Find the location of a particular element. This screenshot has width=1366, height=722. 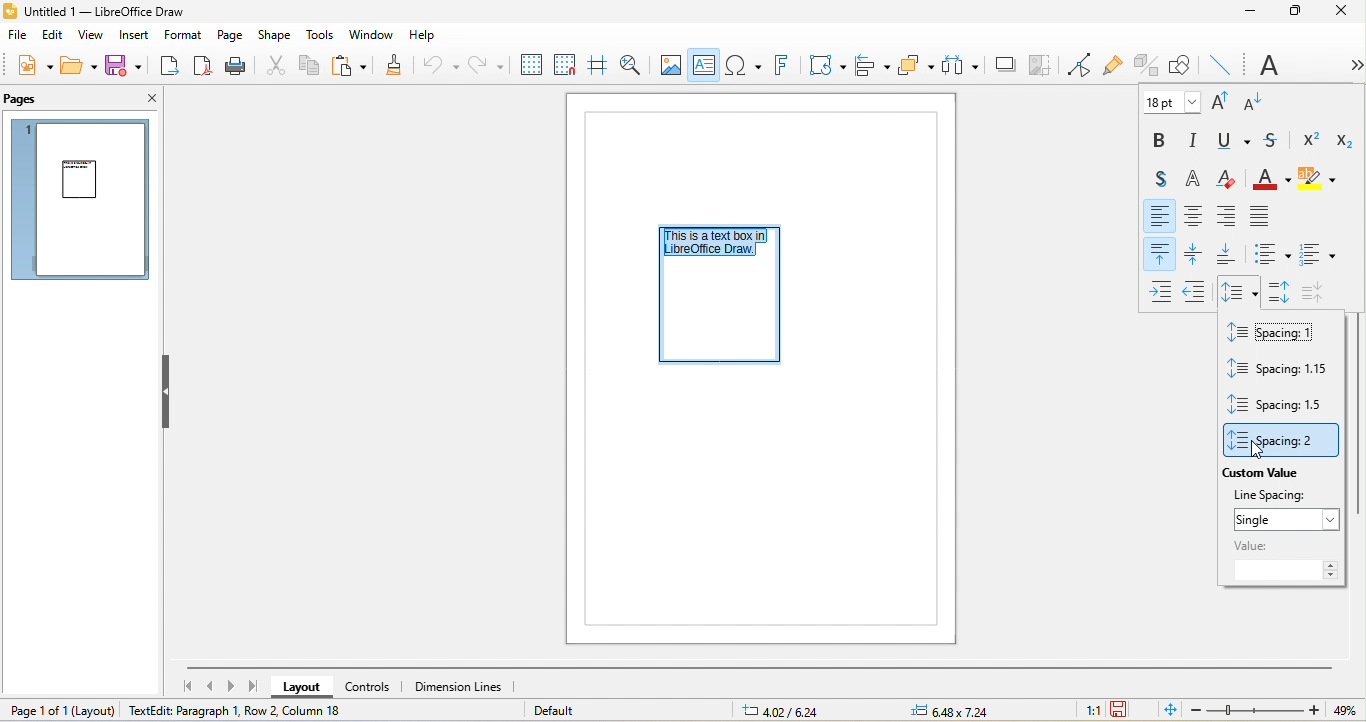

print is located at coordinates (237, 65).